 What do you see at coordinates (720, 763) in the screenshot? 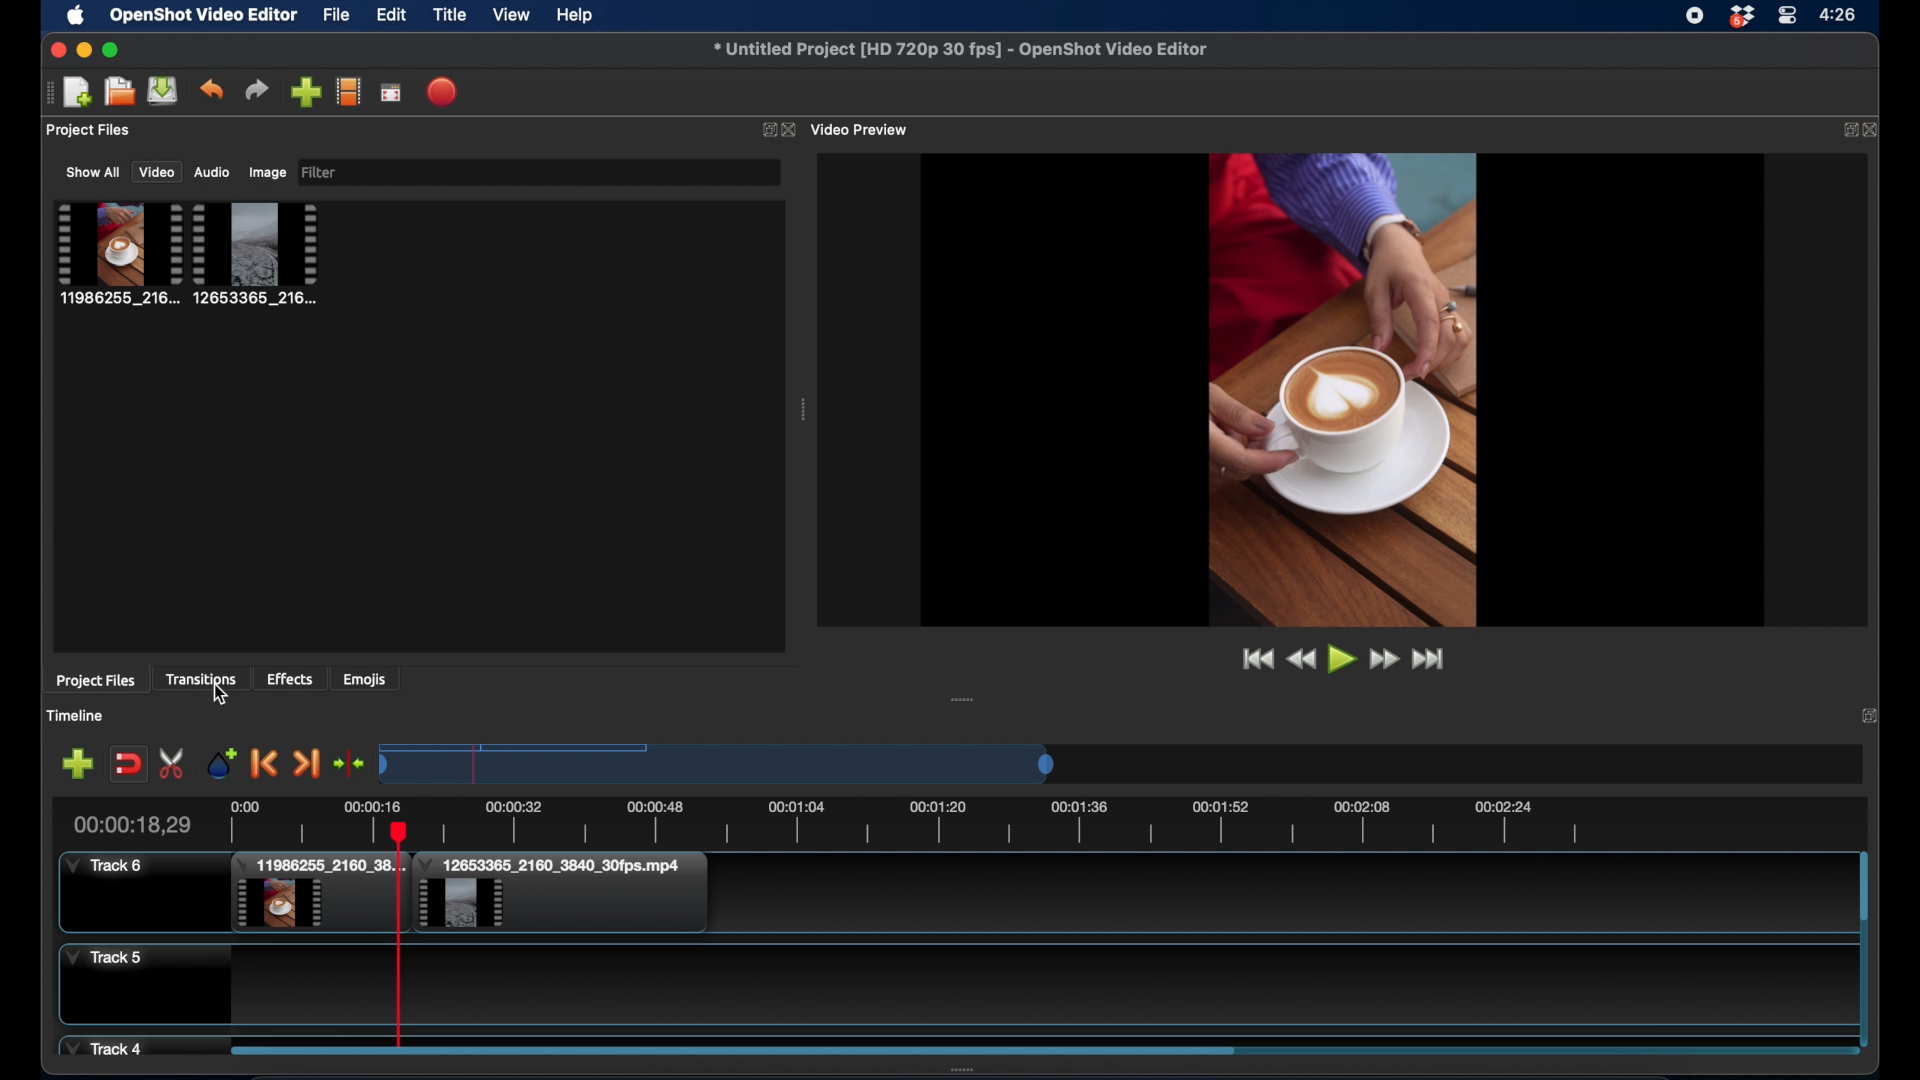
I see `timeline scale` at bounding box center [720, 763].